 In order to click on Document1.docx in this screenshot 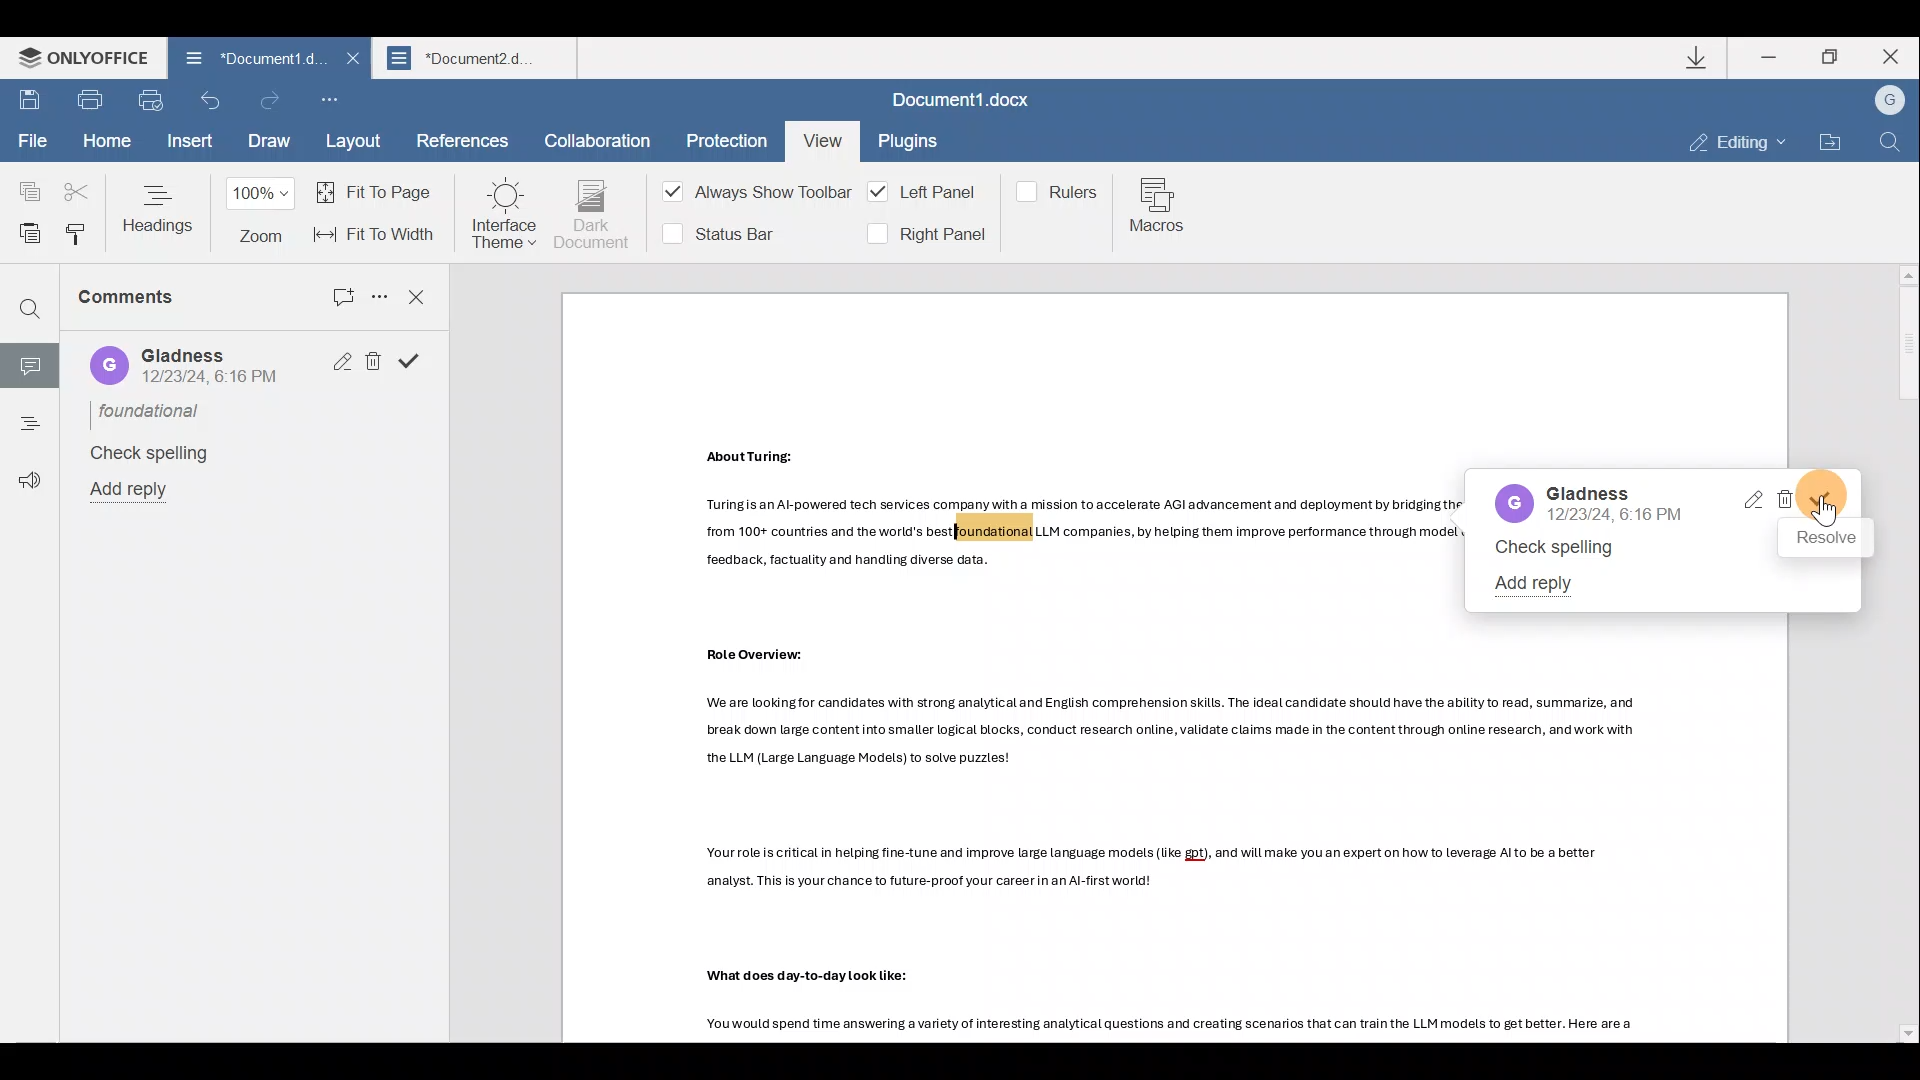, I will do `click(967, 103)`.